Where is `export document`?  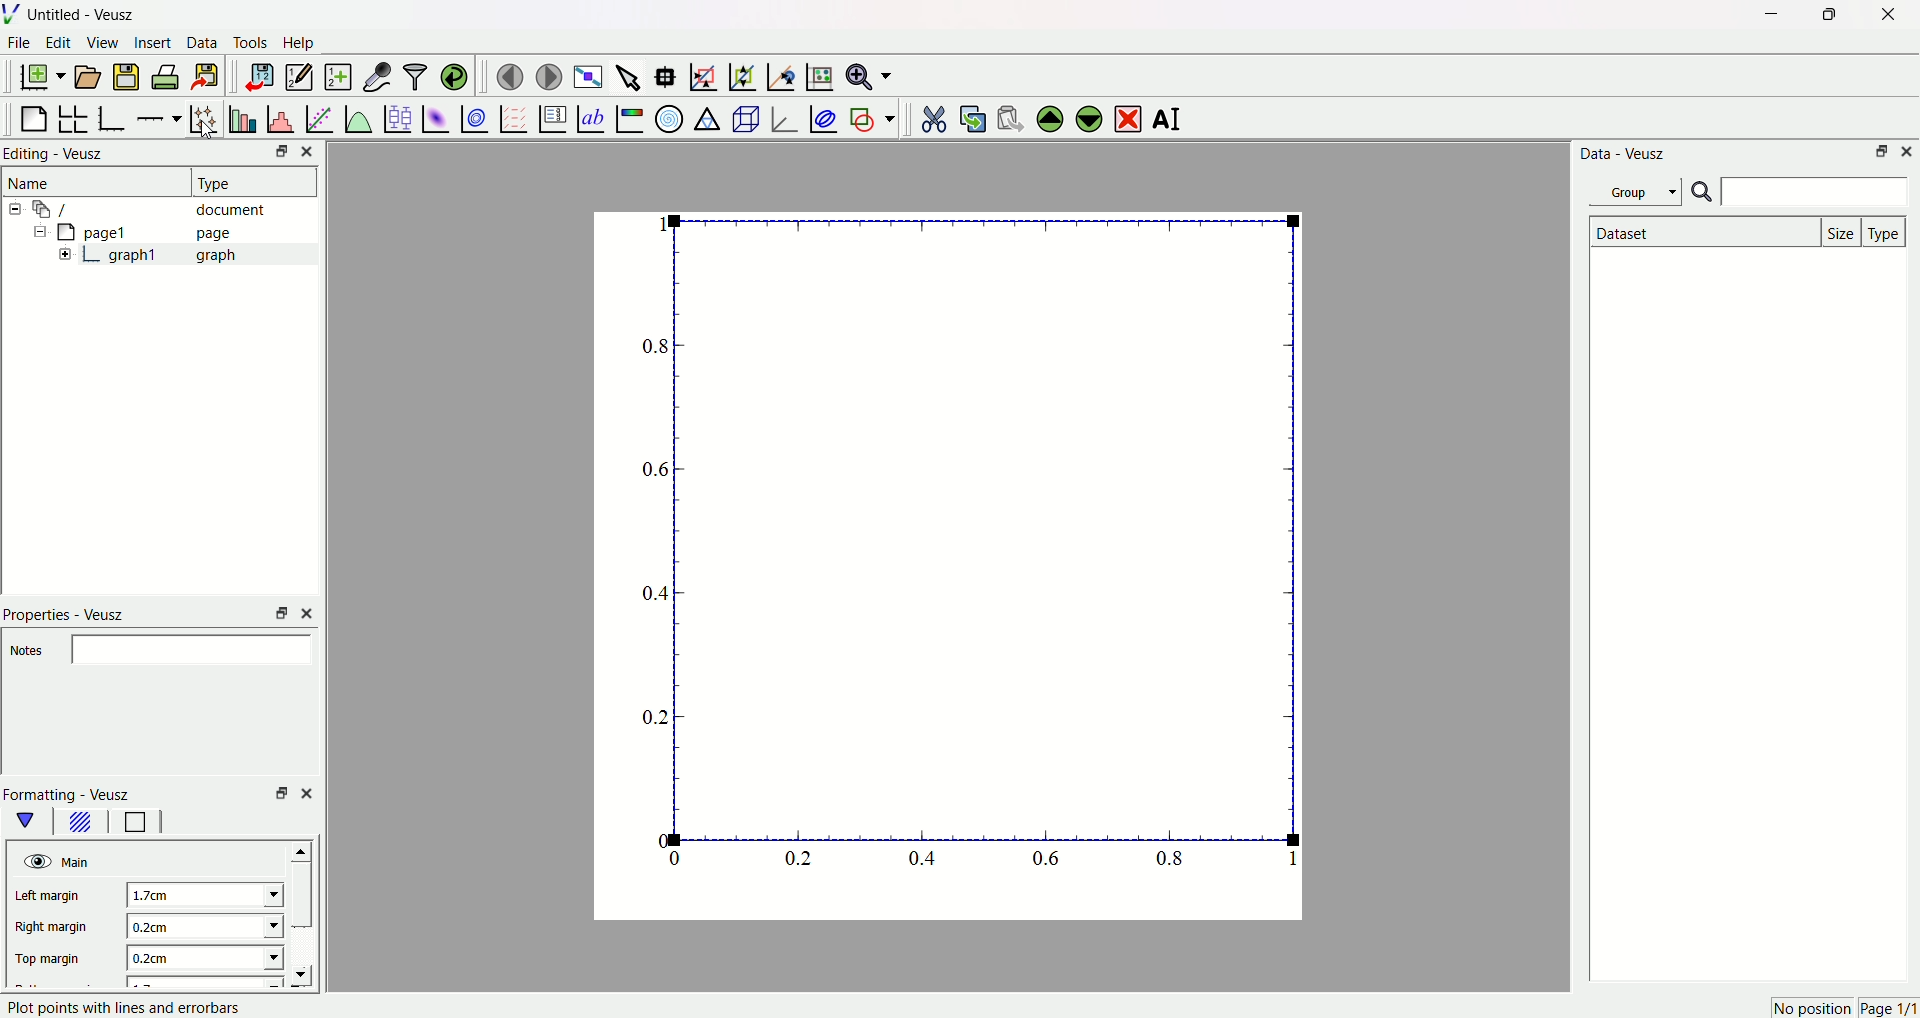
export document is located at coordinates (215, 76).